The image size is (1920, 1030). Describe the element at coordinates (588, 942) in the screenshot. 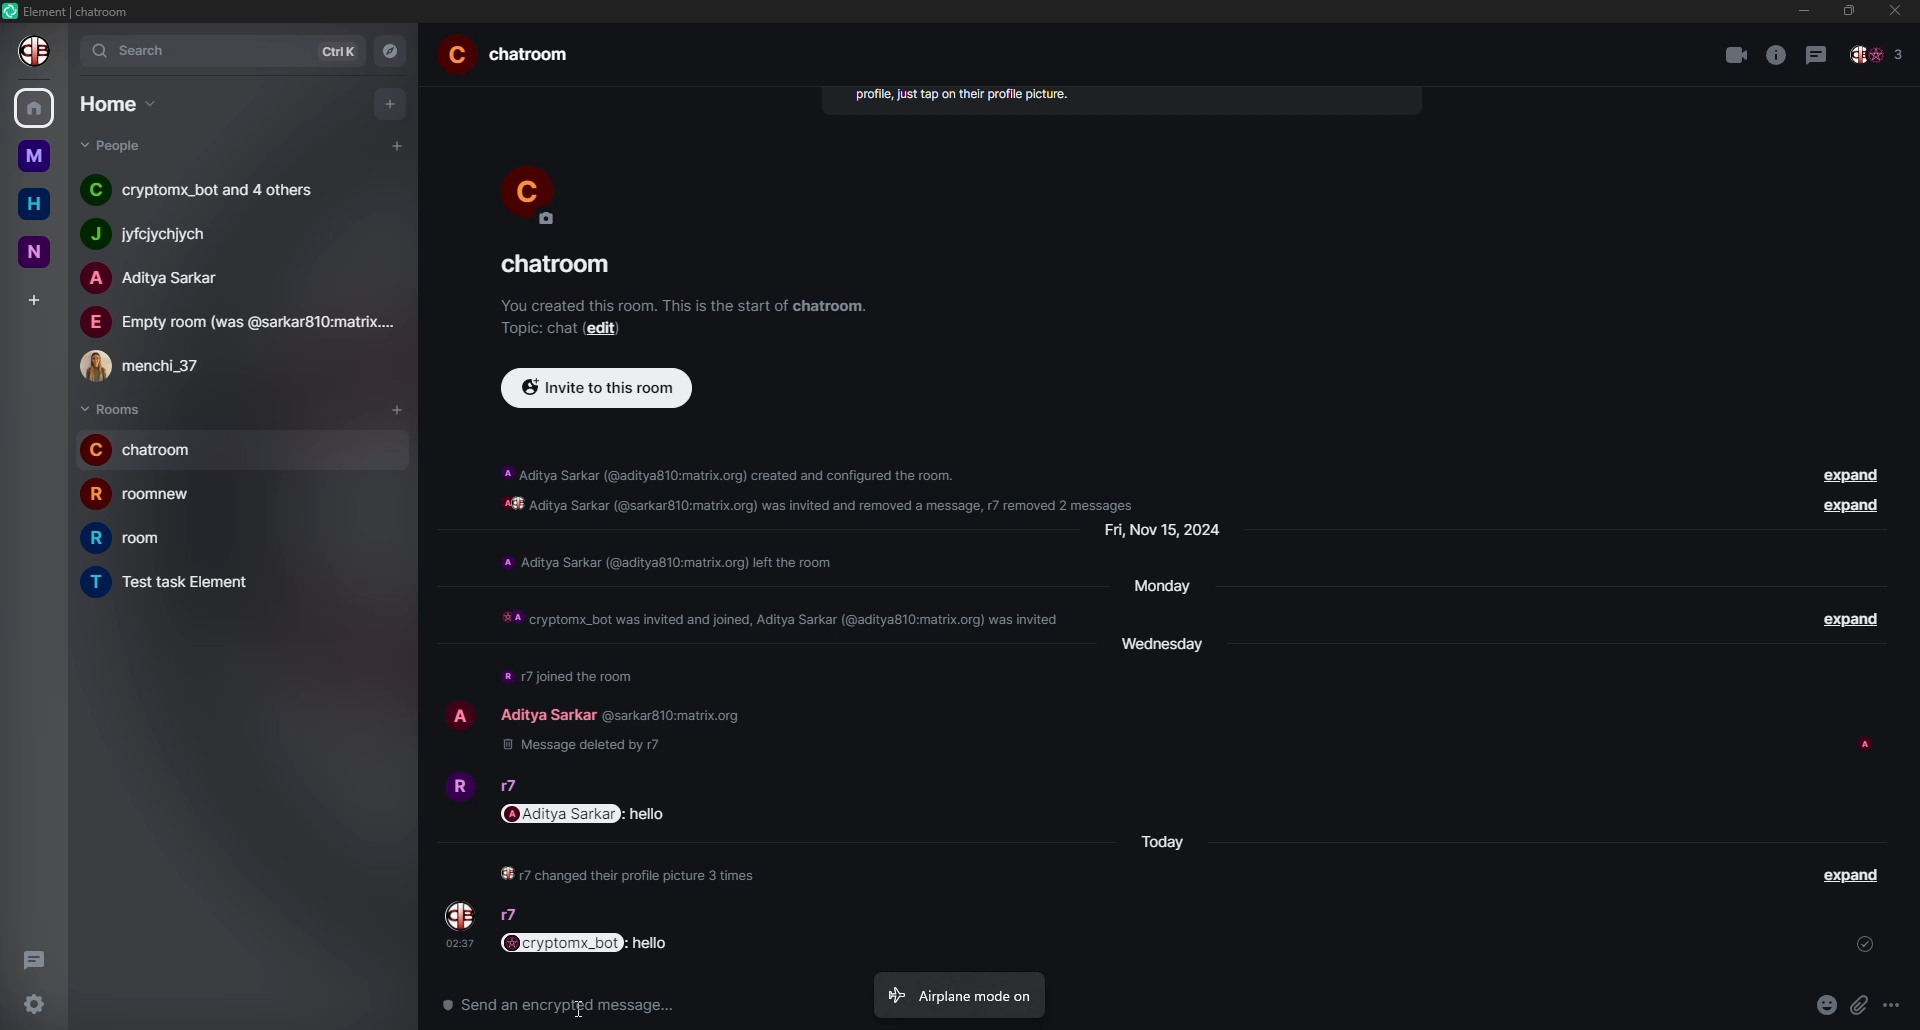

I see `mentioned` at that location.